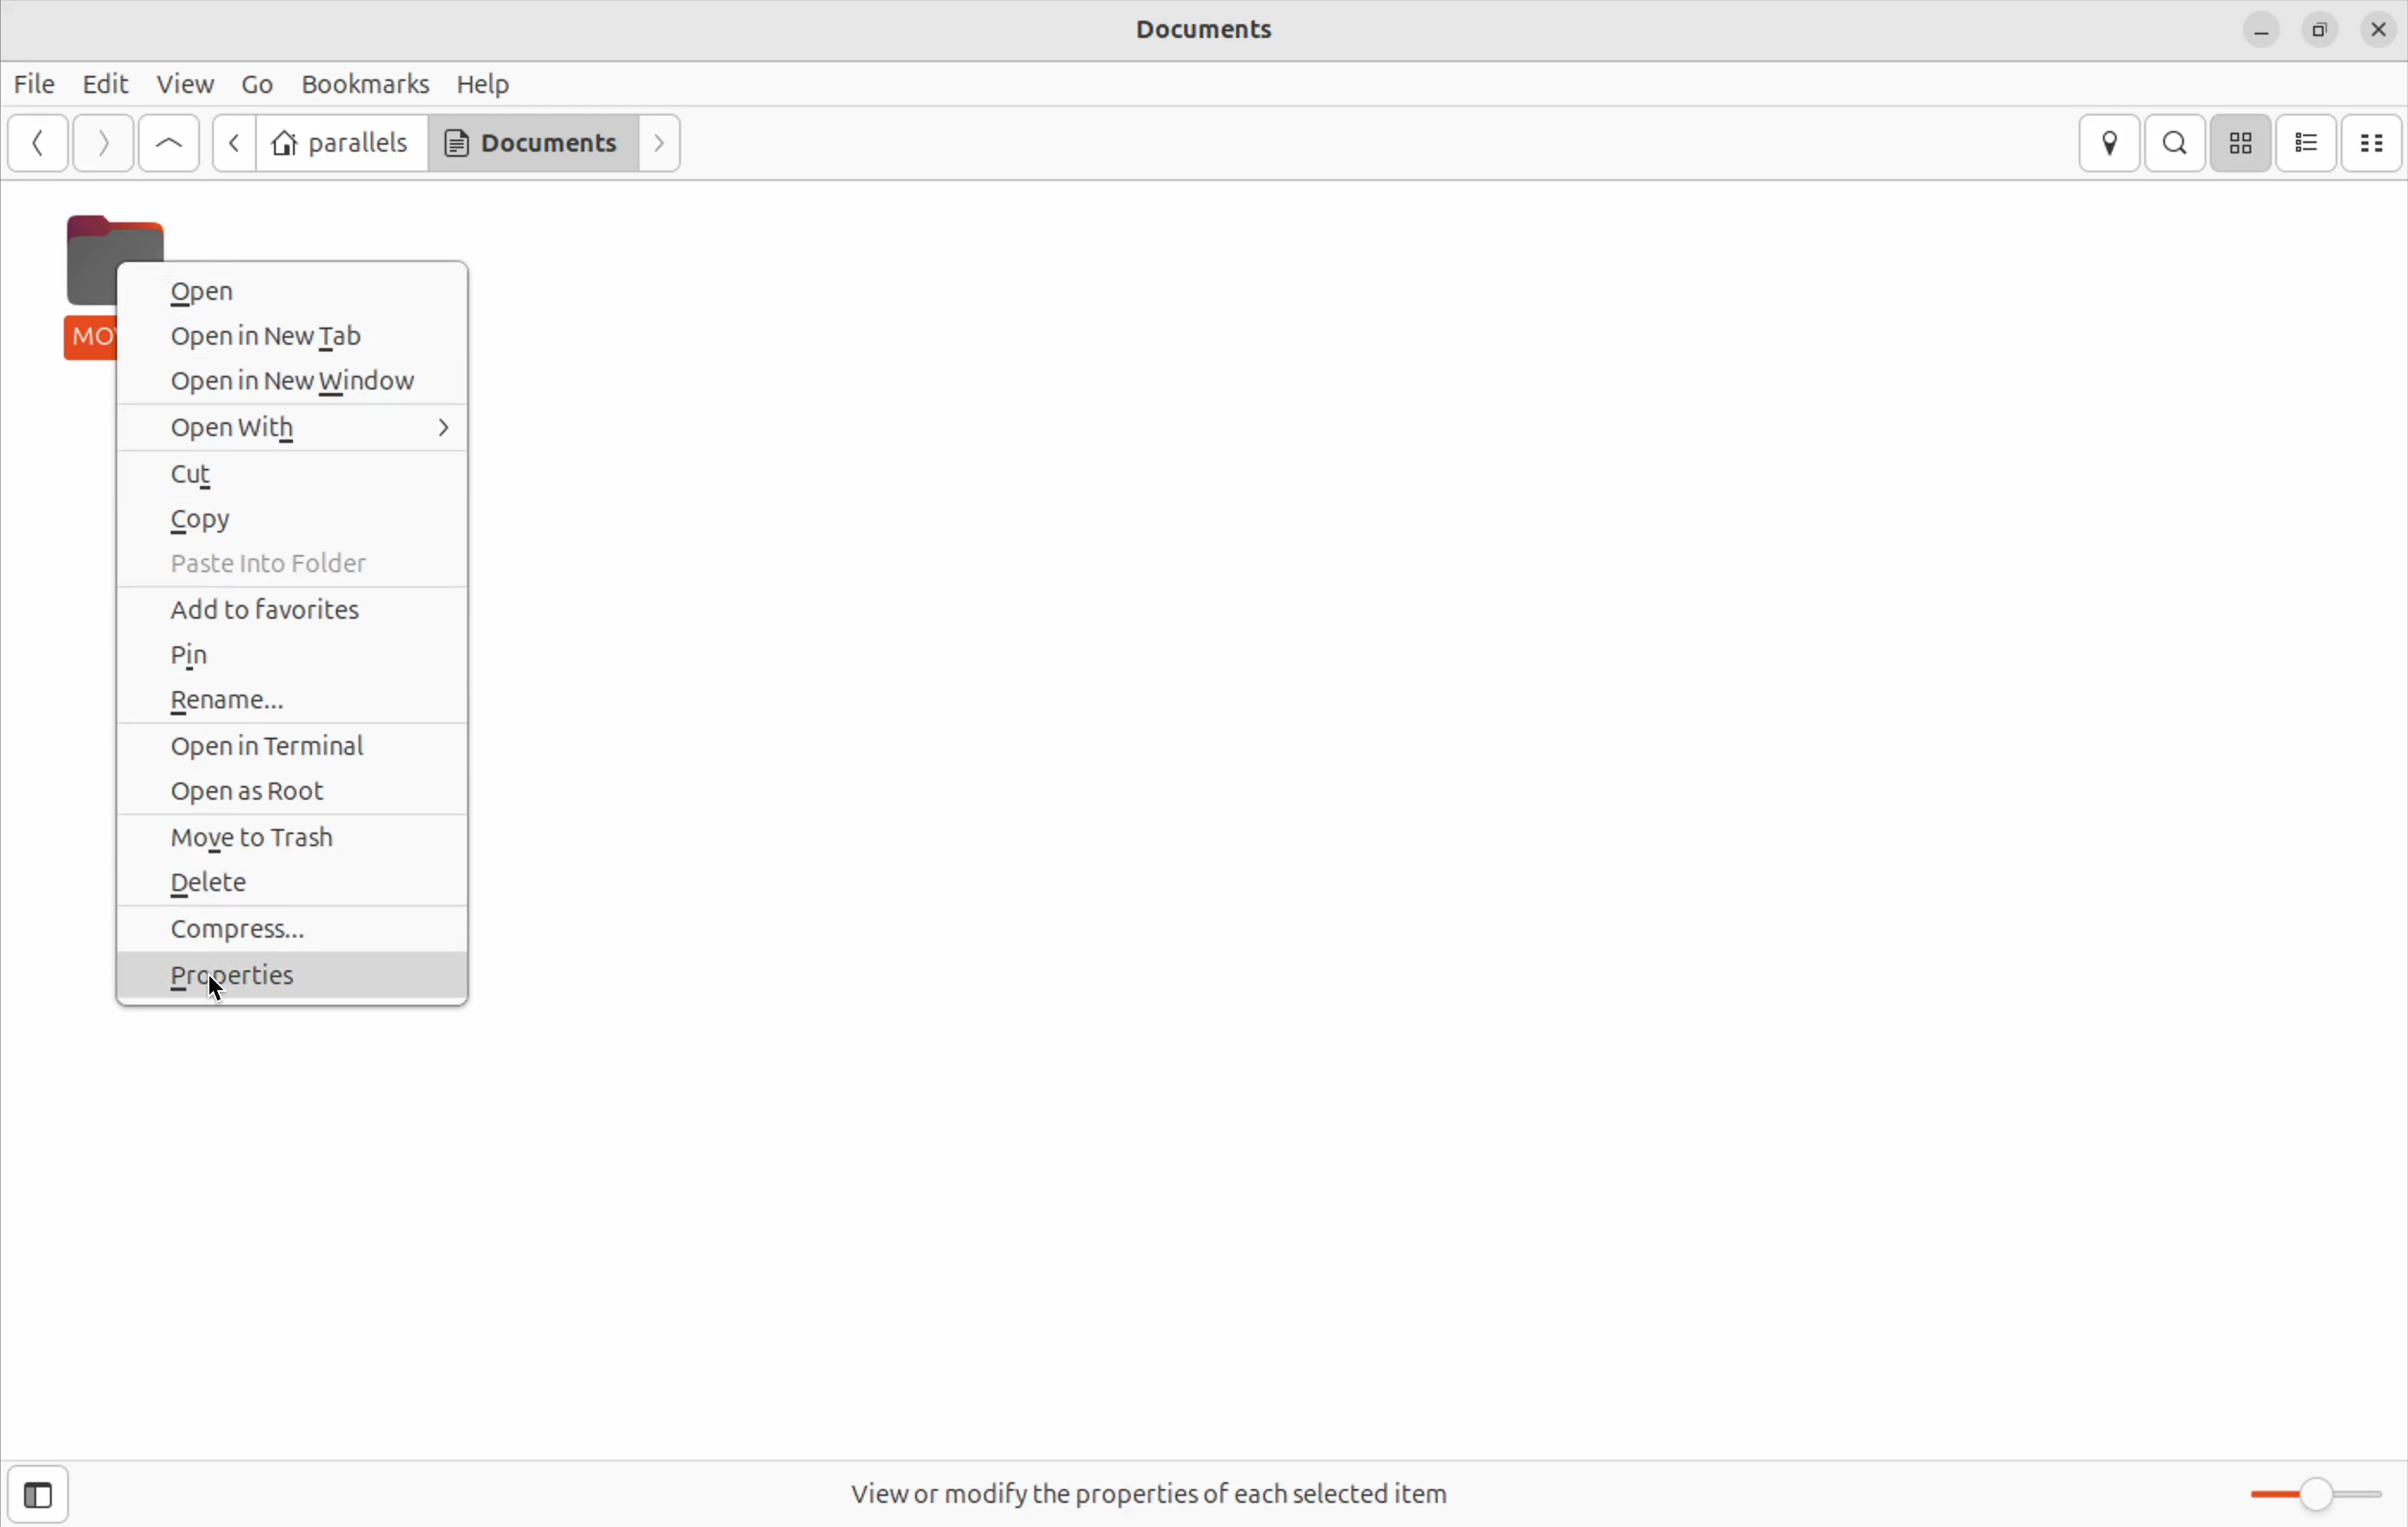 This screenshot has height=1527, width=2408. Describe the element at coordinates (286, 745) in the screenshot. I see `Open in Terminal` at that location.